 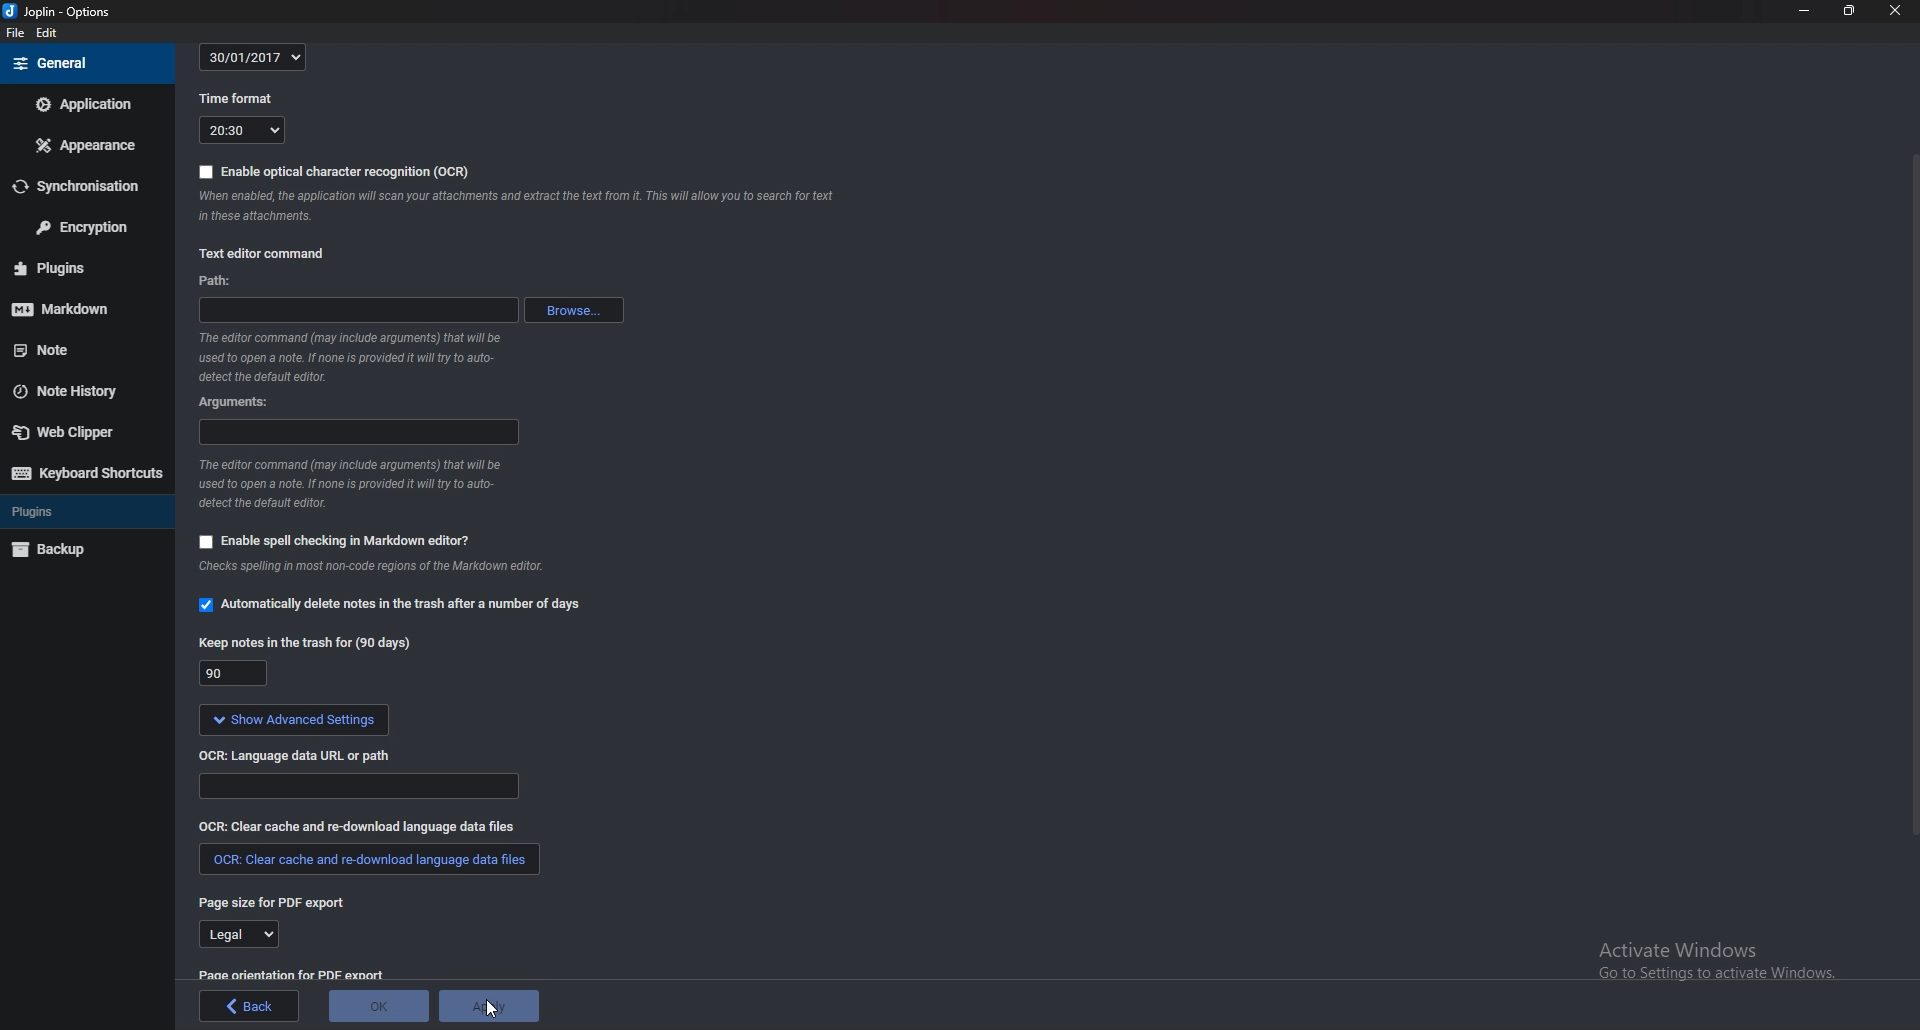 What do you see at coordinates (359, 487) in the screenshot?
I see `Info` at bounding box center [359, 487].